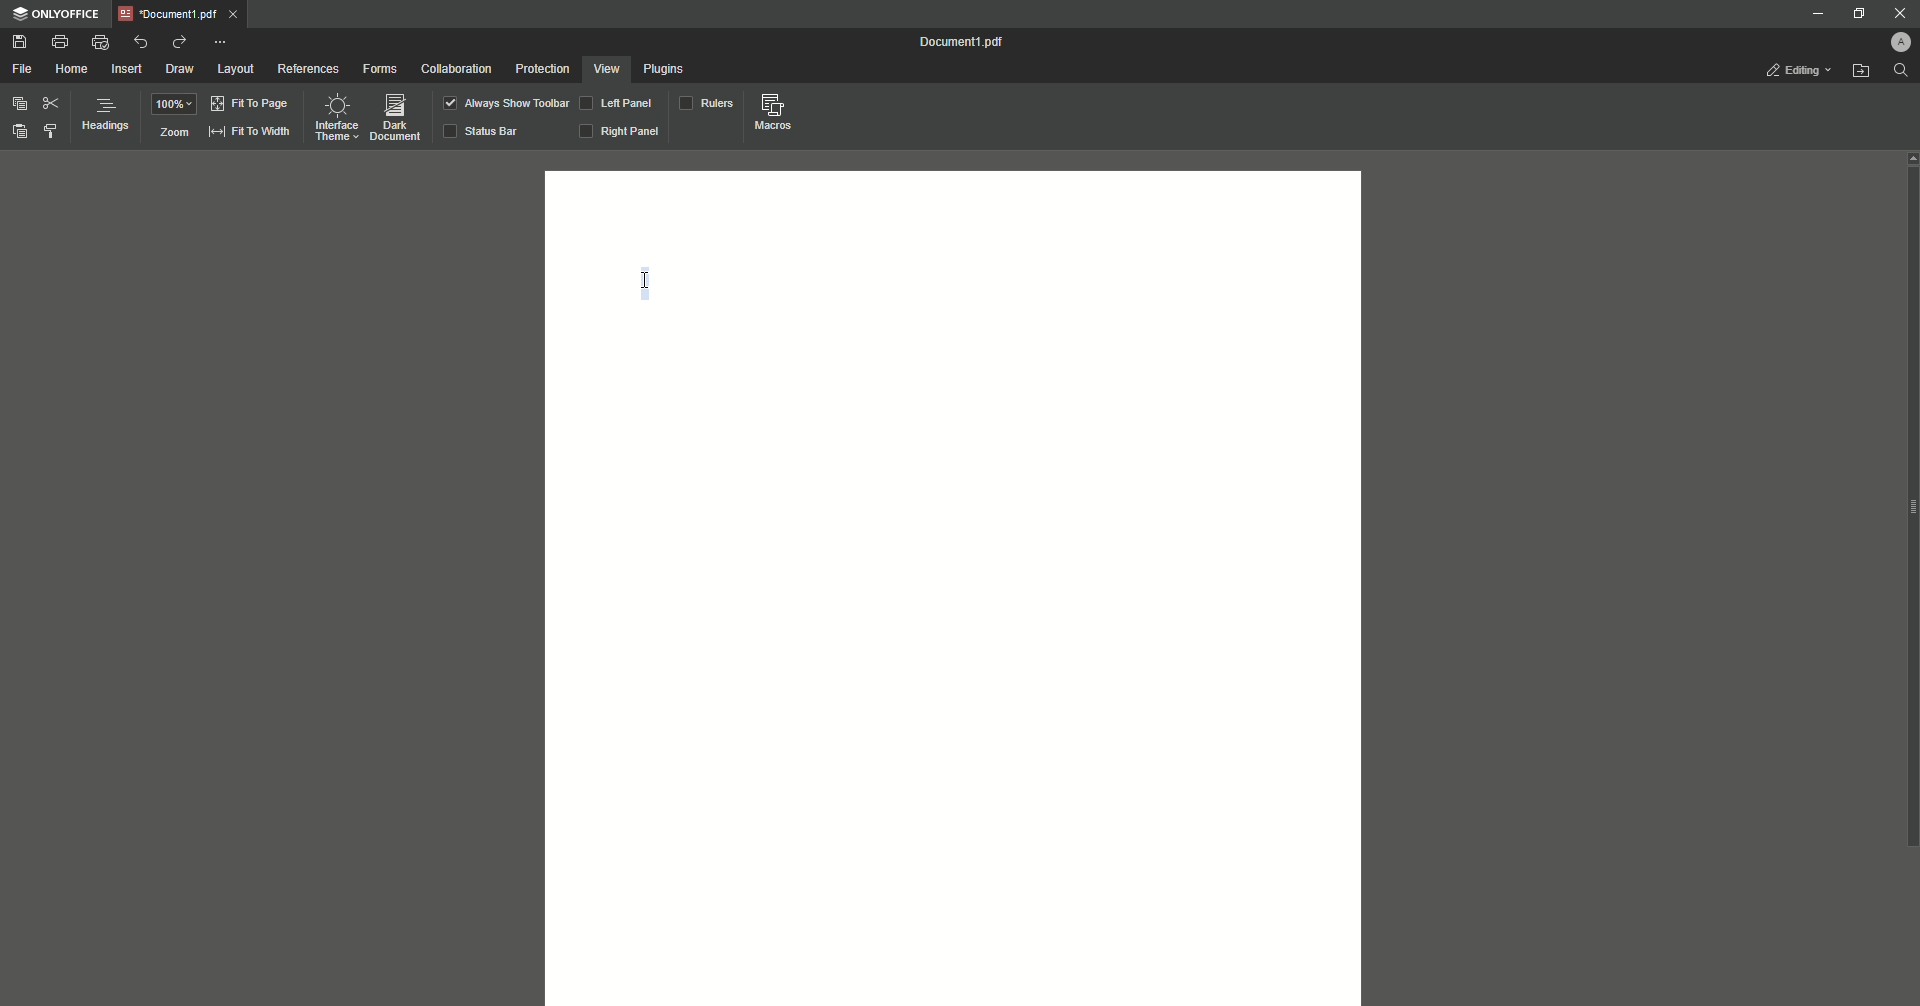  What do you see at coordinates (56, 14) in the screenshot?
I see `ONLYOFFICE` at bounding box center [56, 14].